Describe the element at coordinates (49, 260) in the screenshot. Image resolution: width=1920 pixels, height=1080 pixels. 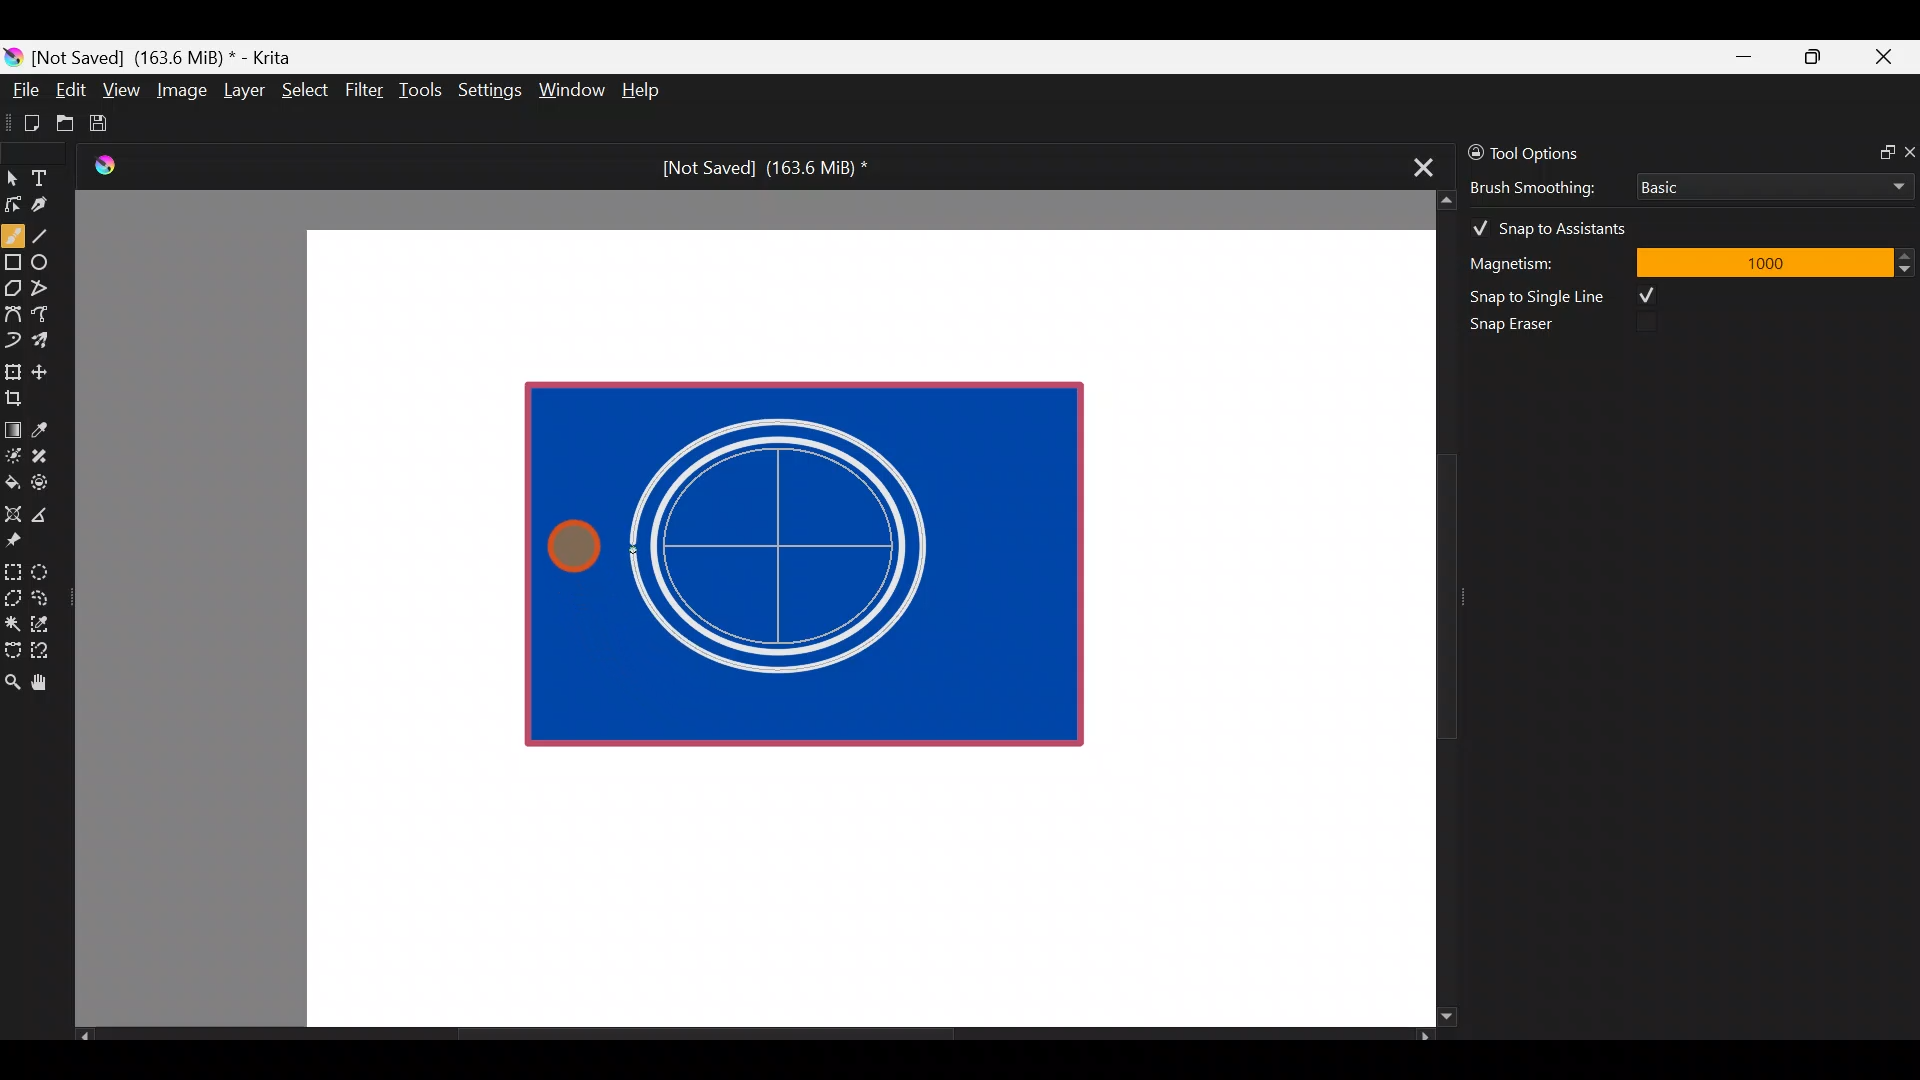
I see `Ellipse tool` at that location.